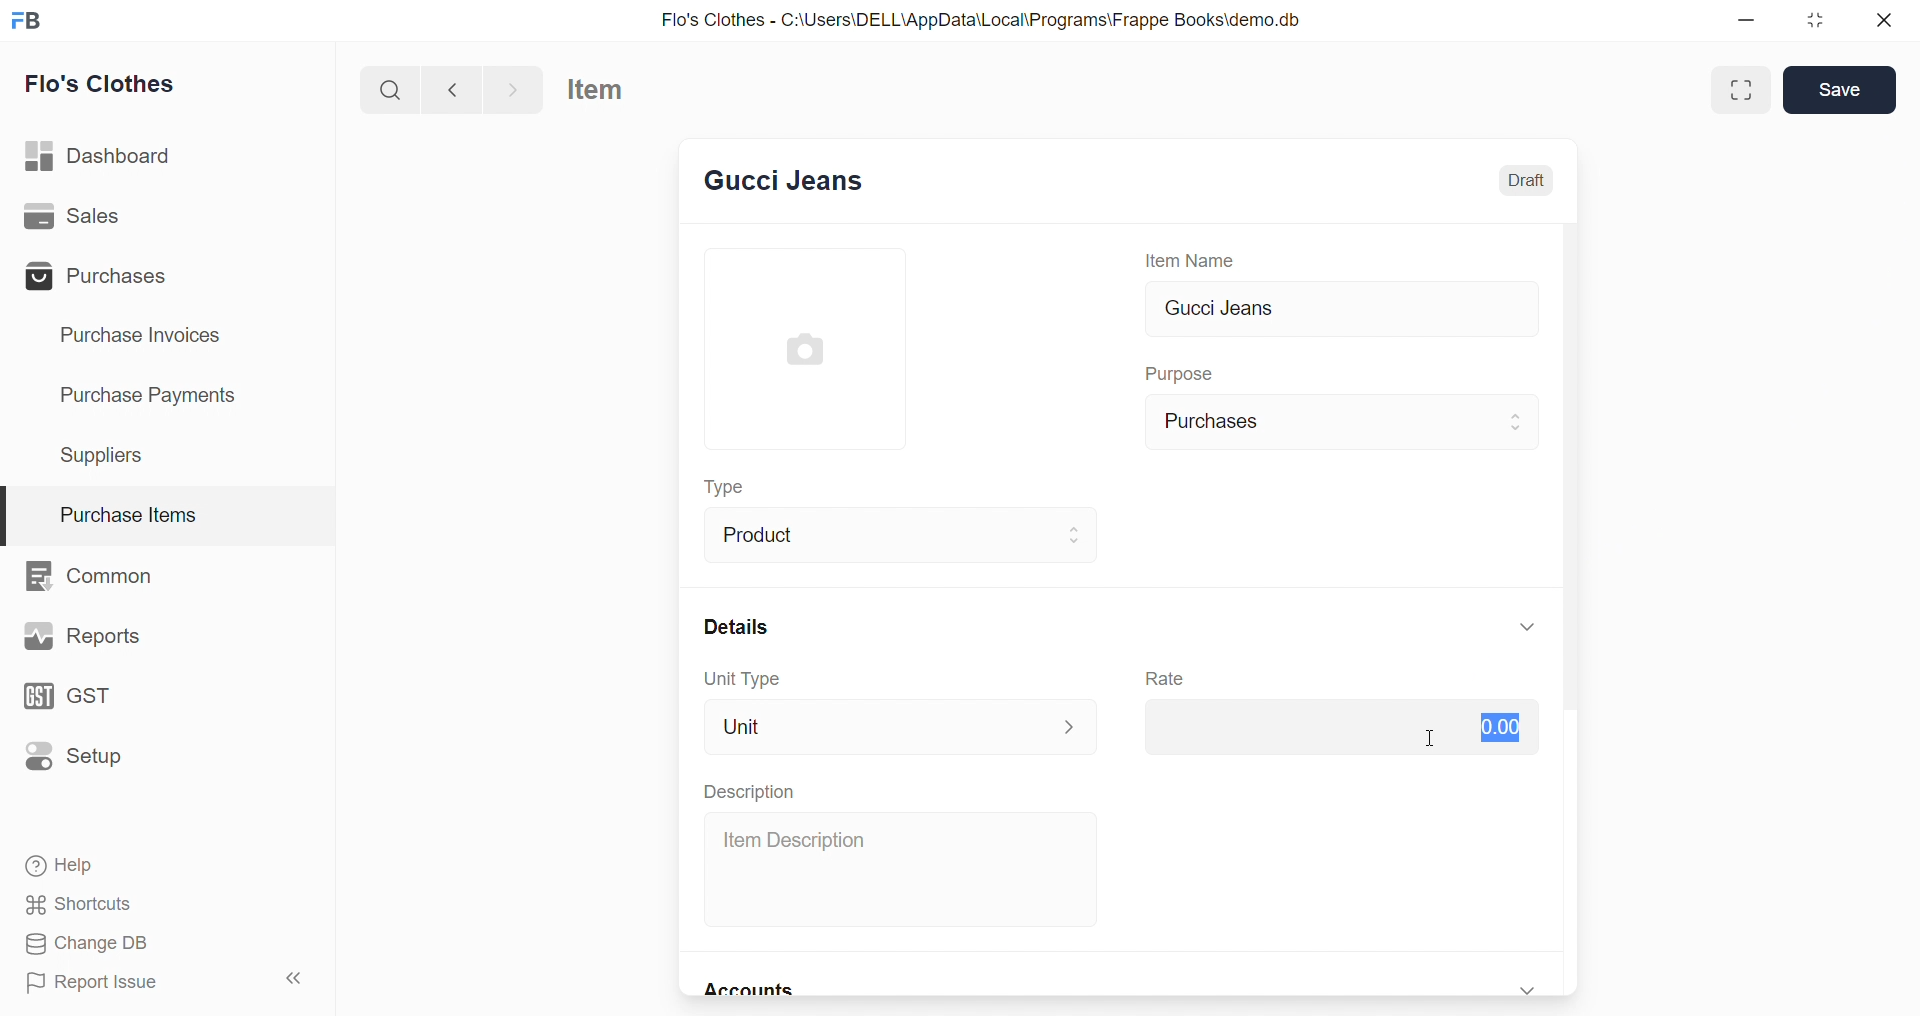 The image size is (1920, 1016). I want to click on Common, so click(100, 574).